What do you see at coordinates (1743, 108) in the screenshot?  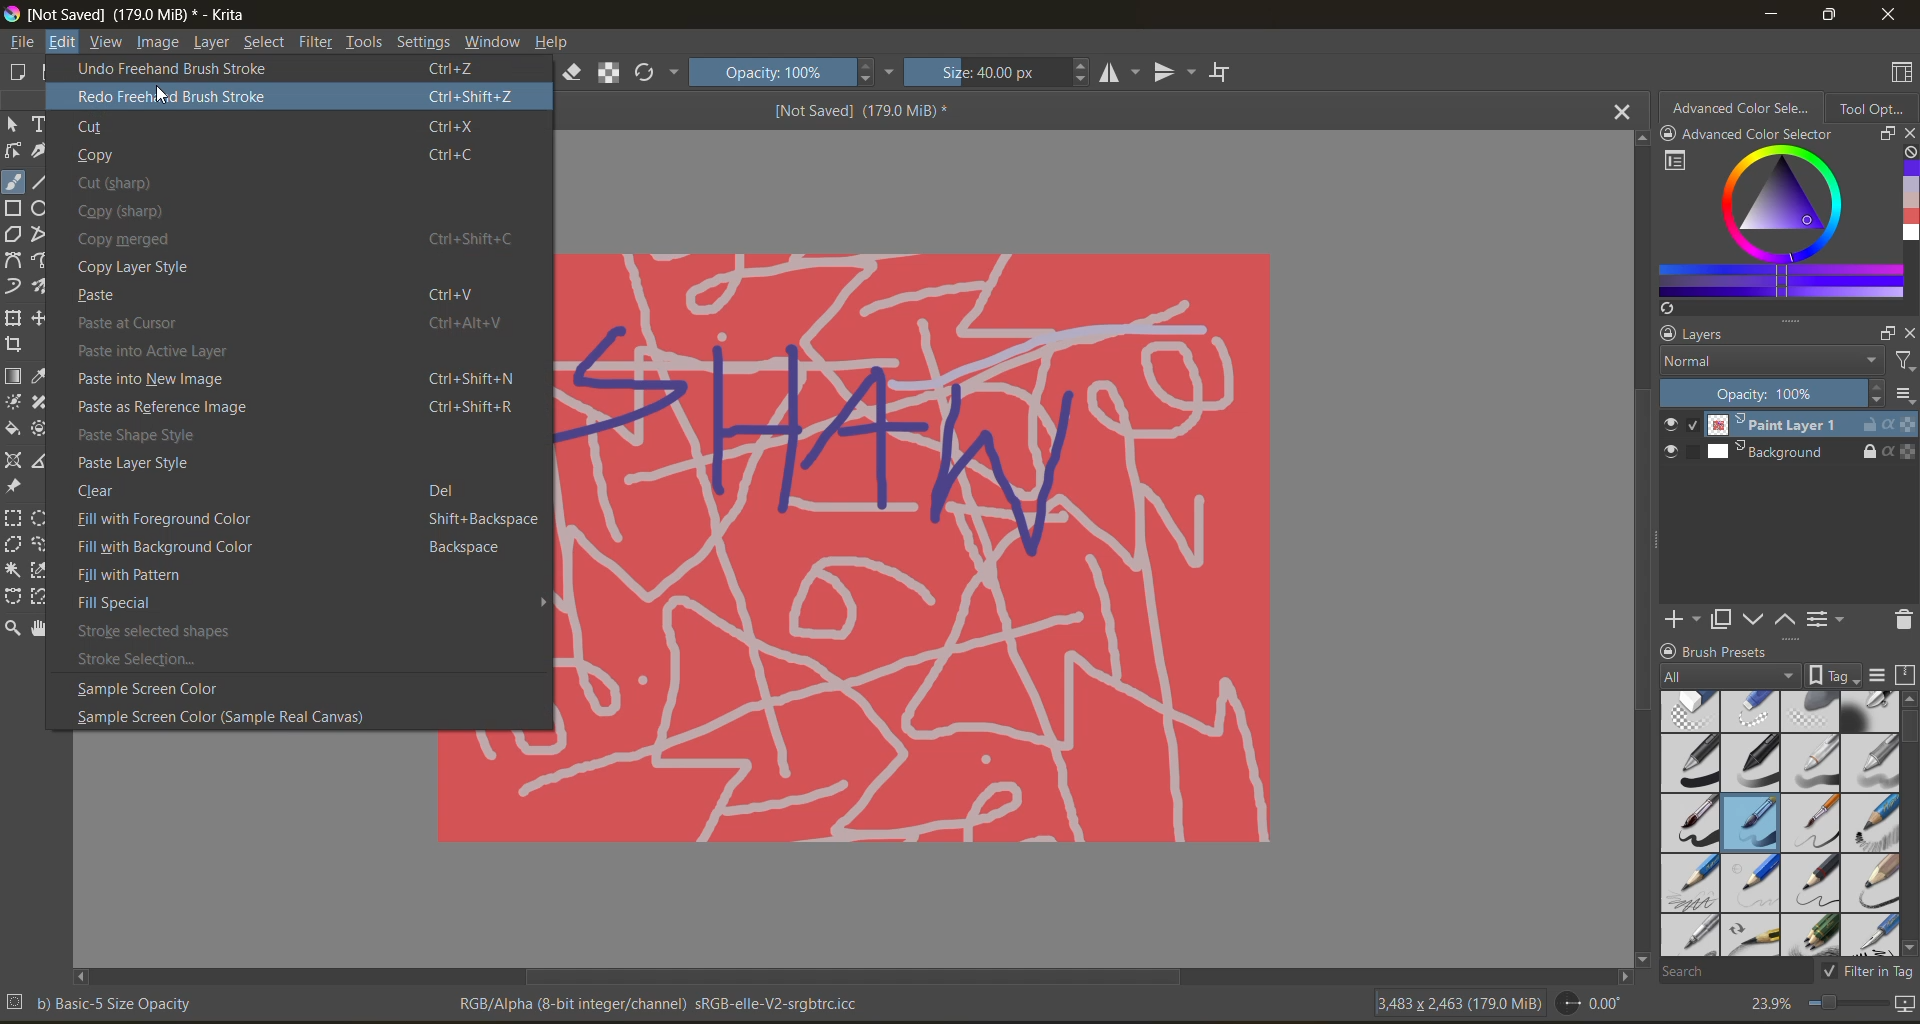 I see `advanced color selector` at bounding box center [1743, 108].